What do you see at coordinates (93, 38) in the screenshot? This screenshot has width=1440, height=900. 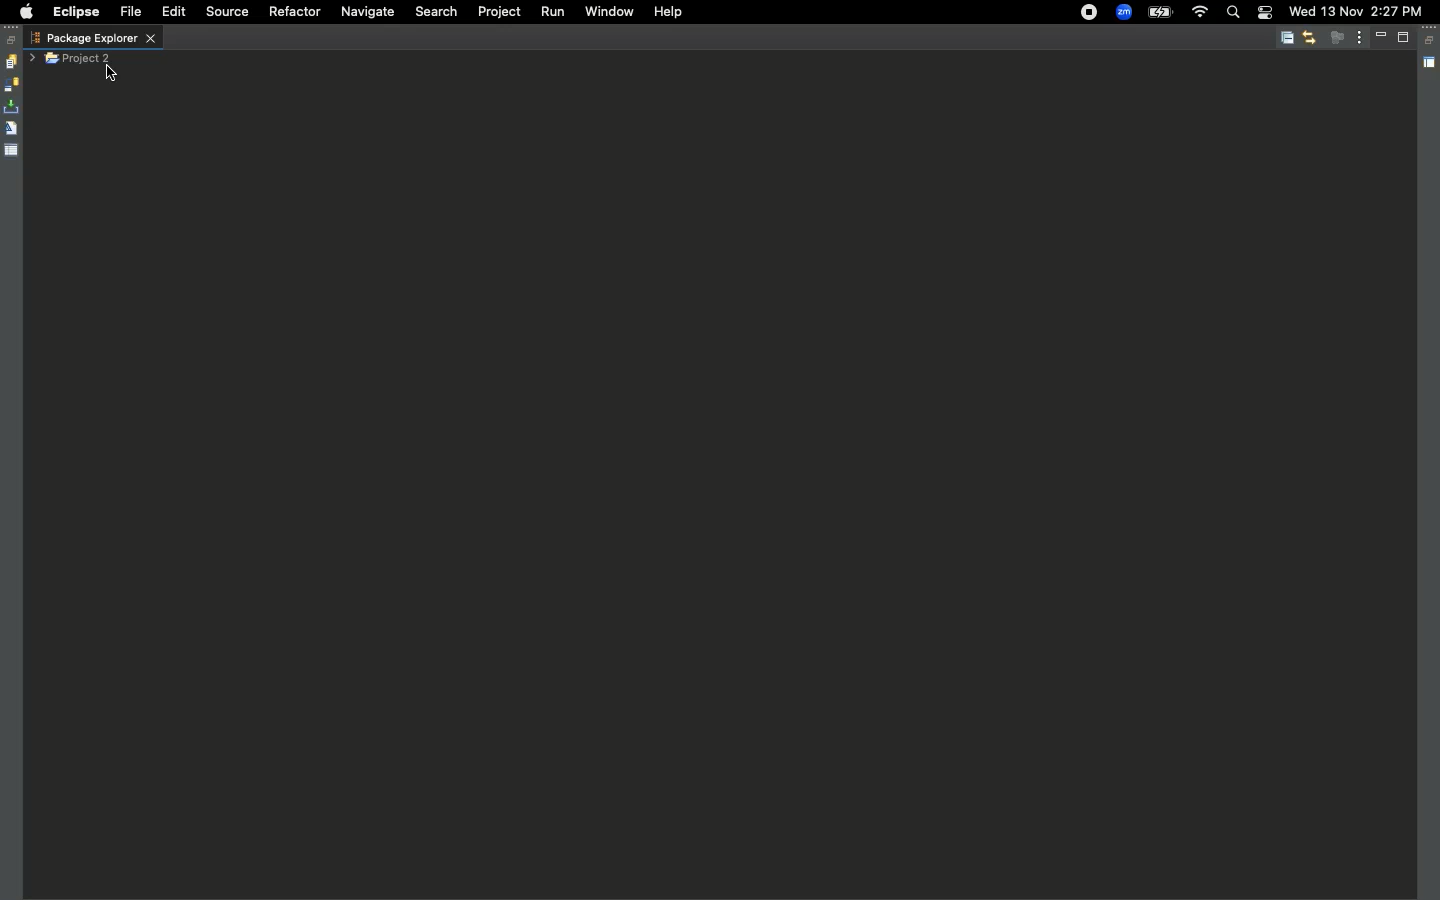 I see `Package explorer` at bounding box center [93, 38].